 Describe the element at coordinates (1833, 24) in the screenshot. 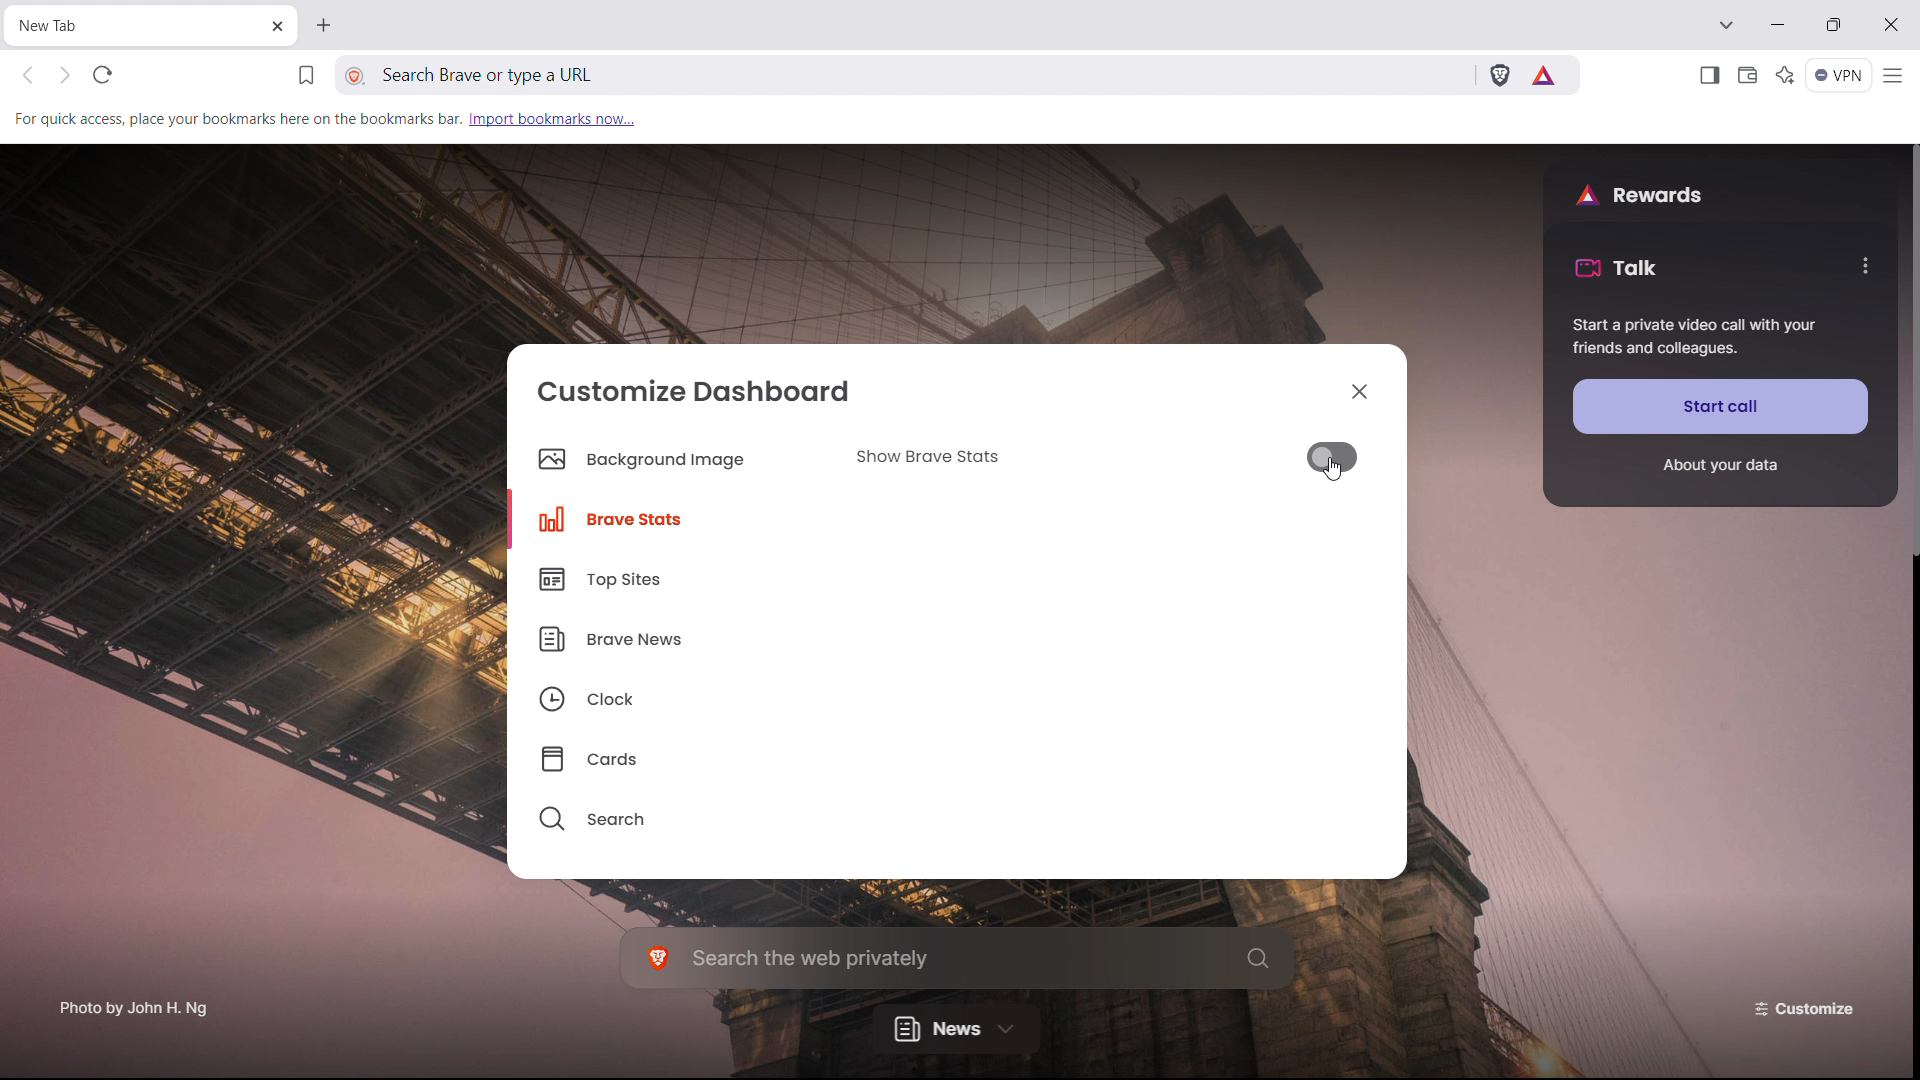

I see `maximize` at that location.